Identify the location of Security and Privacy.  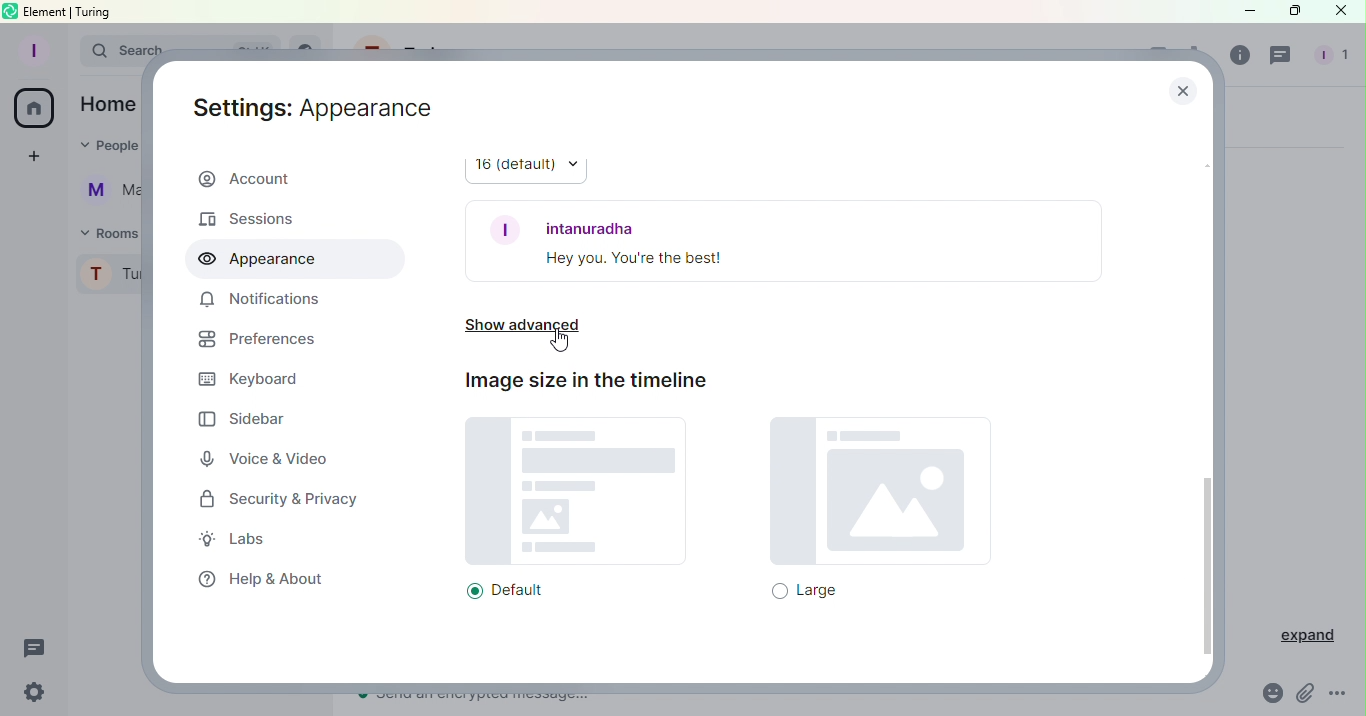
(279, 500).